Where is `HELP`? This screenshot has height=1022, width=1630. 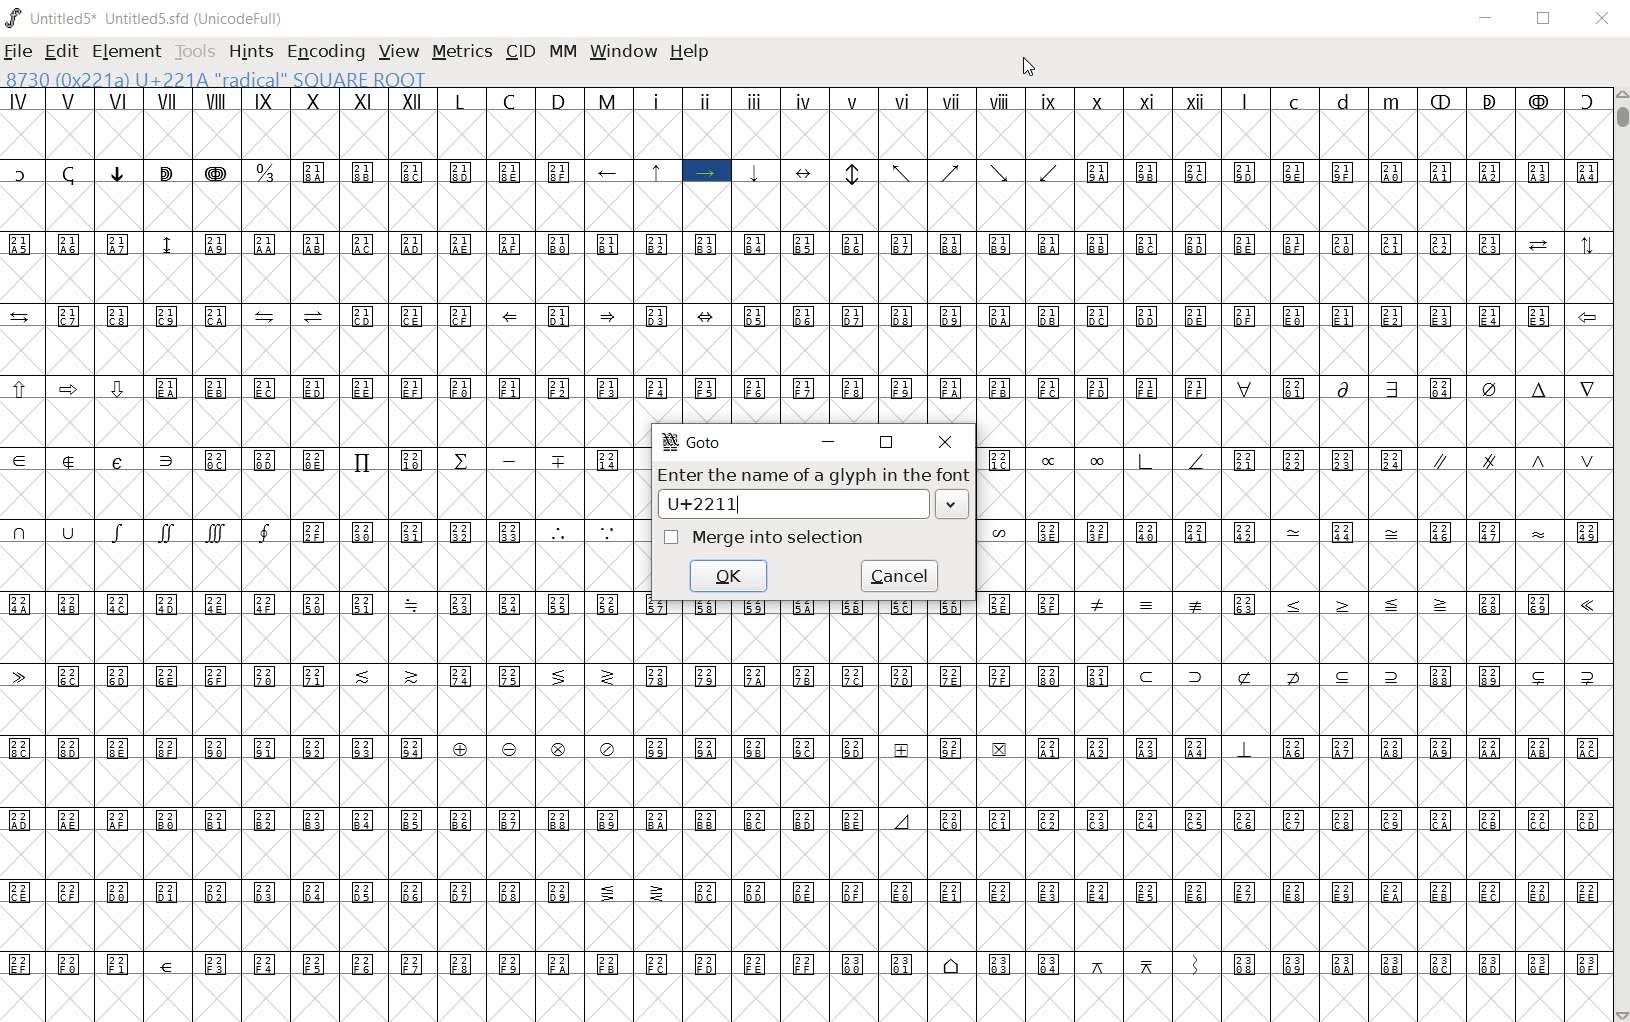
HELP is located at coordinates (693, 54).